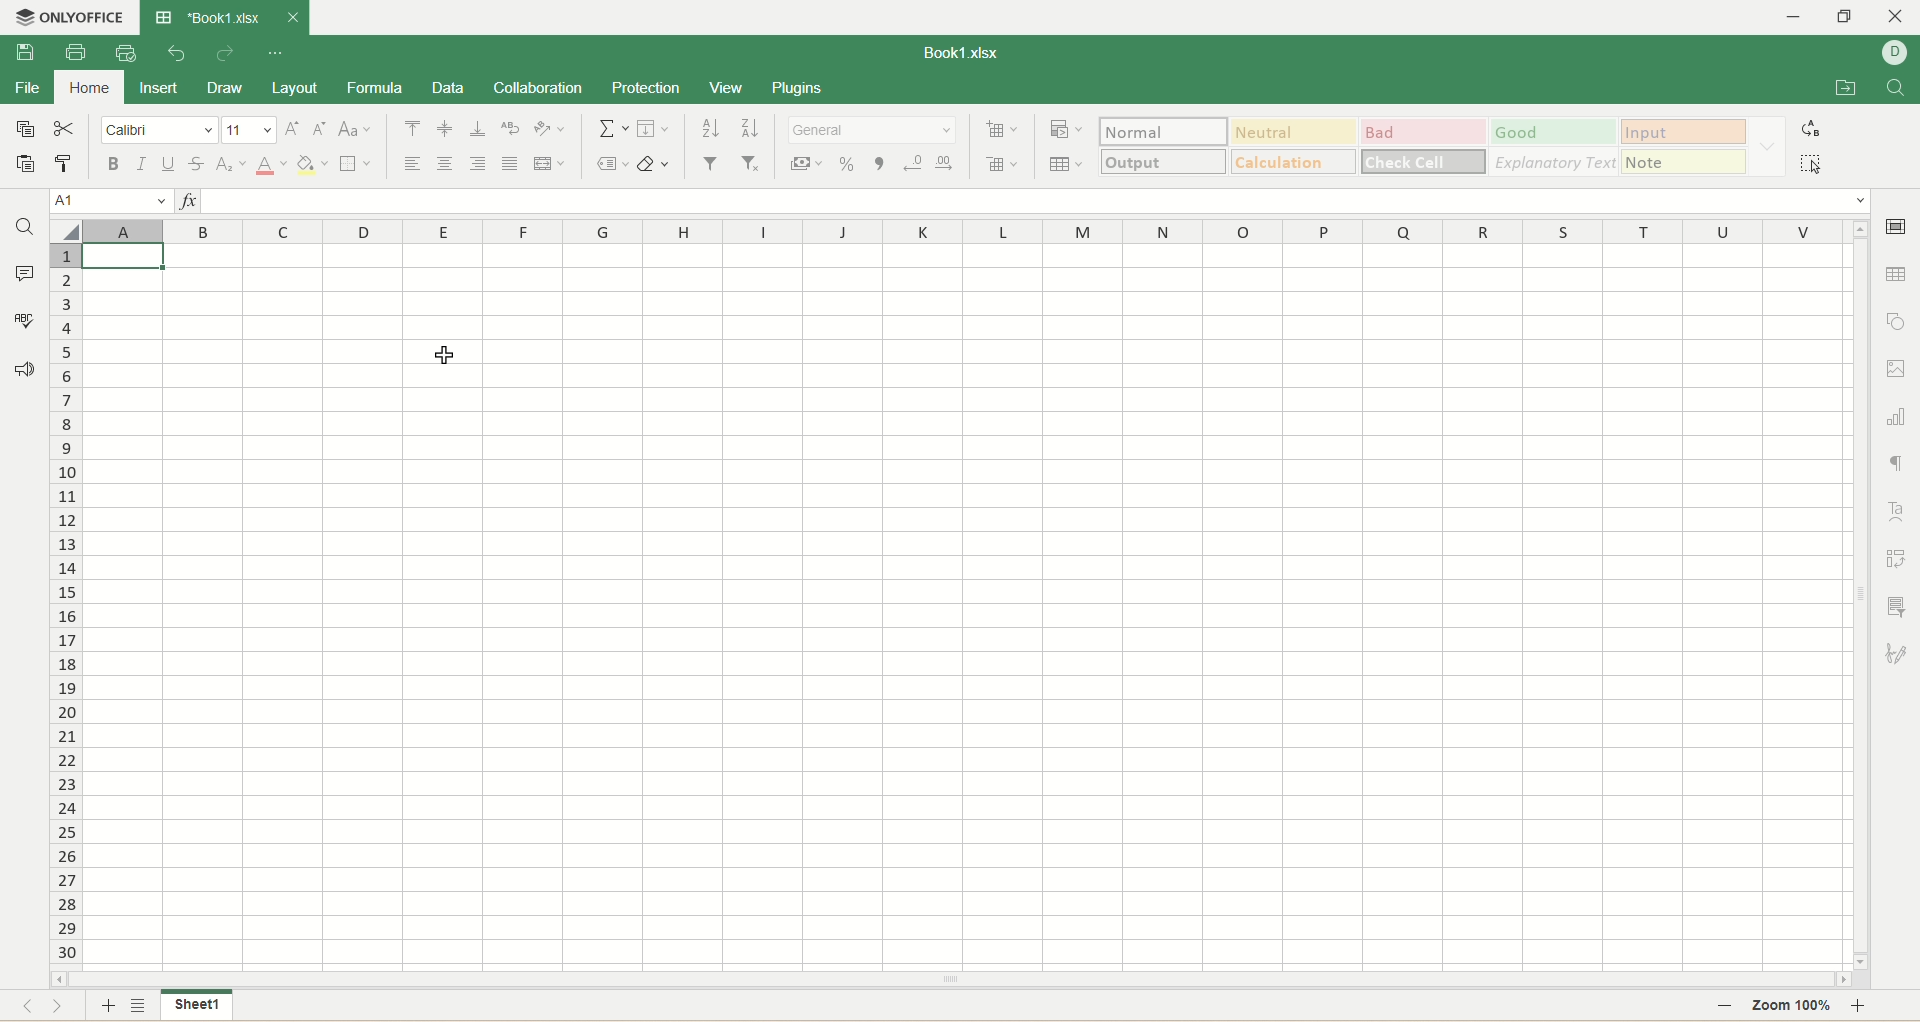 The height and width of the screenshot is (1022, 1920). What do you see at coordinates (1843, 16) in the screenshot?
I see `maximize` at bounding box center [1843, 16].